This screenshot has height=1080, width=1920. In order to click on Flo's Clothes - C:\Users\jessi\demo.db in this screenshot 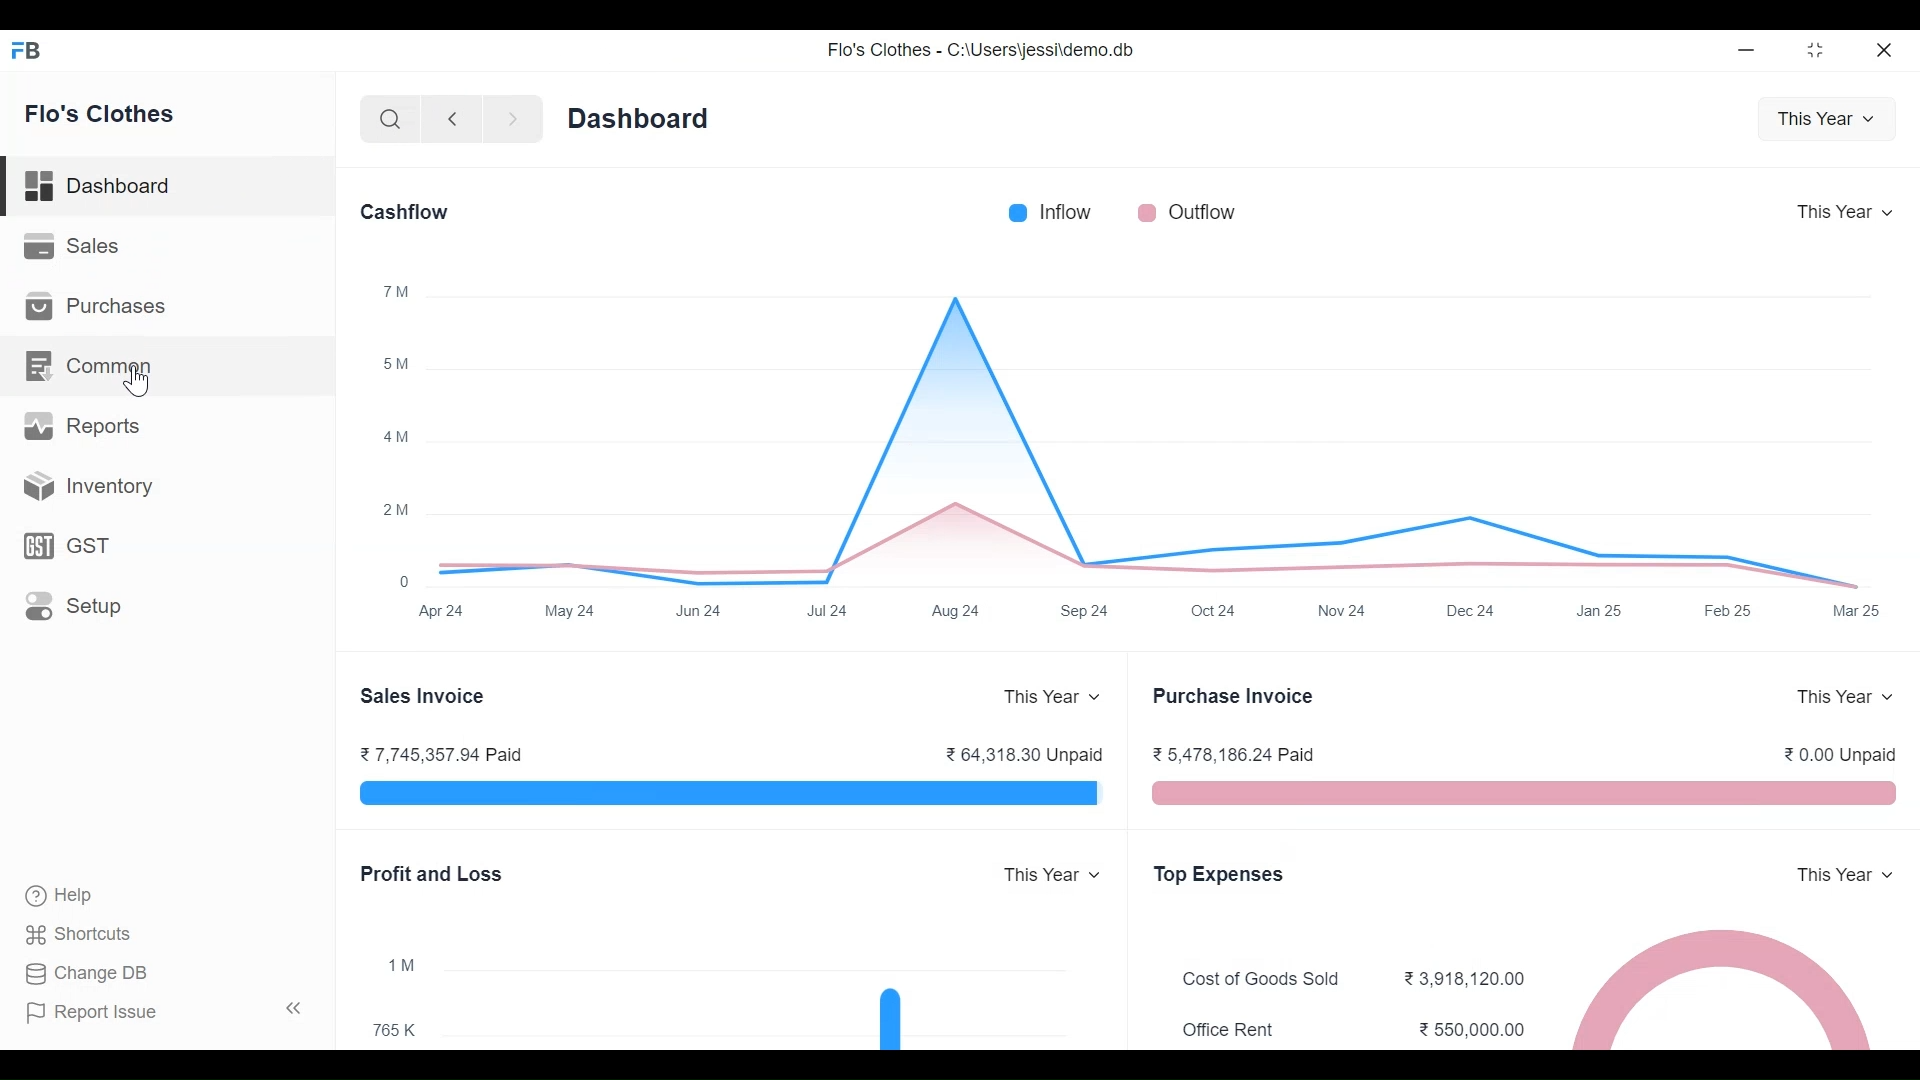, I will do `click(984, 50)`.